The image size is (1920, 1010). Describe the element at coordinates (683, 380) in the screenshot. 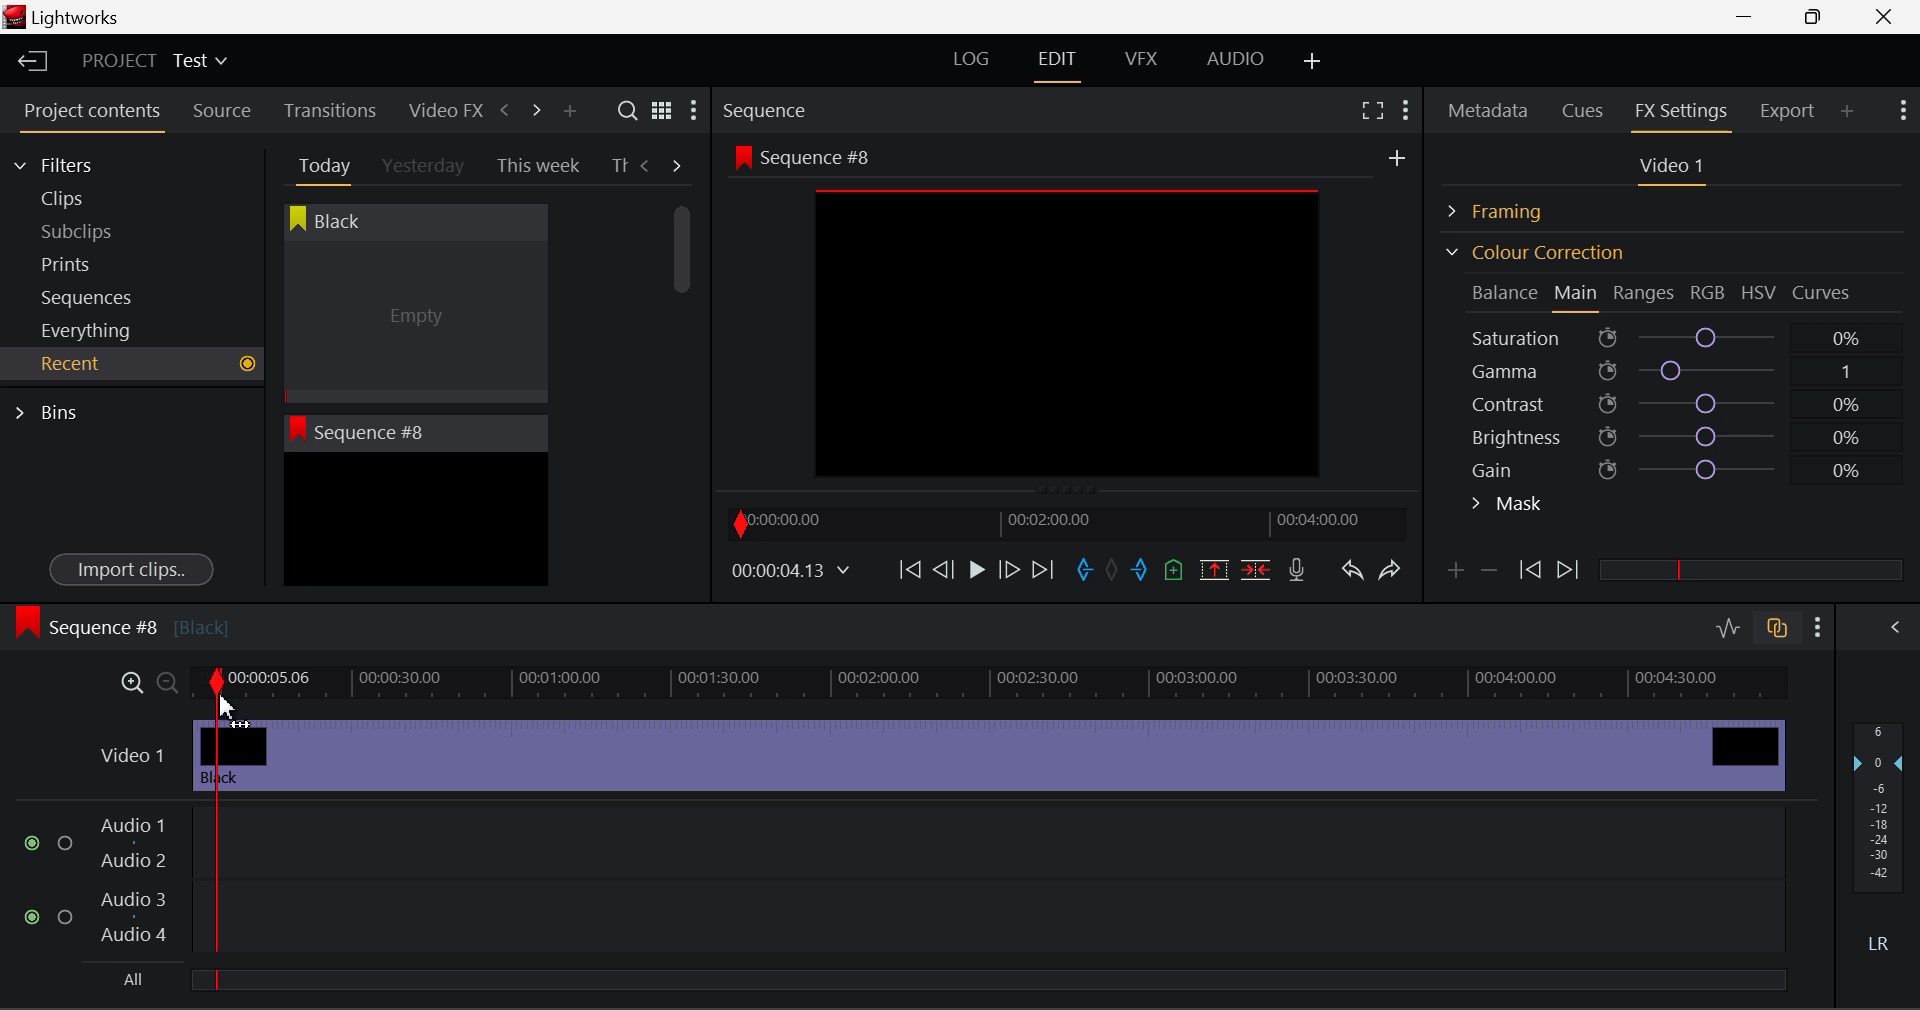

I see `Scroll Bar` at that location.